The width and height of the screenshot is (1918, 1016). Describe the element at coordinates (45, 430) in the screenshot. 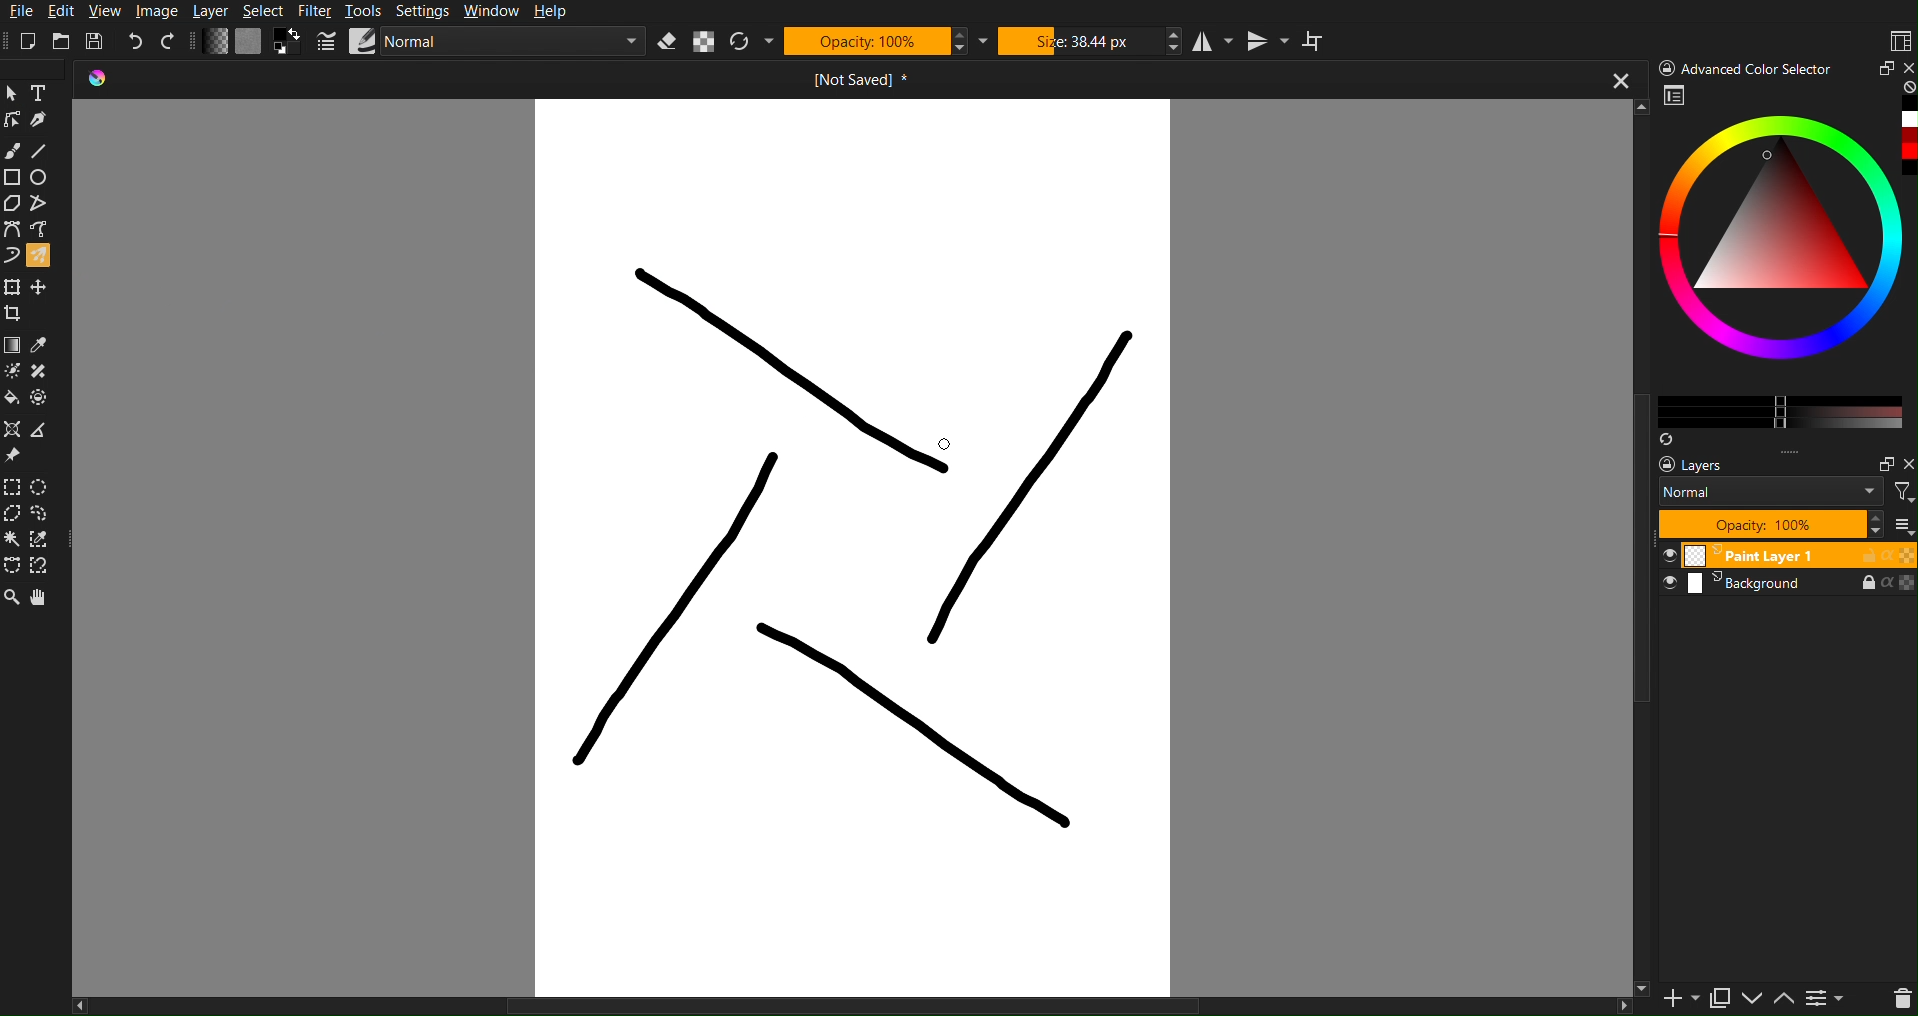

I see `Measure Tool` at that location.